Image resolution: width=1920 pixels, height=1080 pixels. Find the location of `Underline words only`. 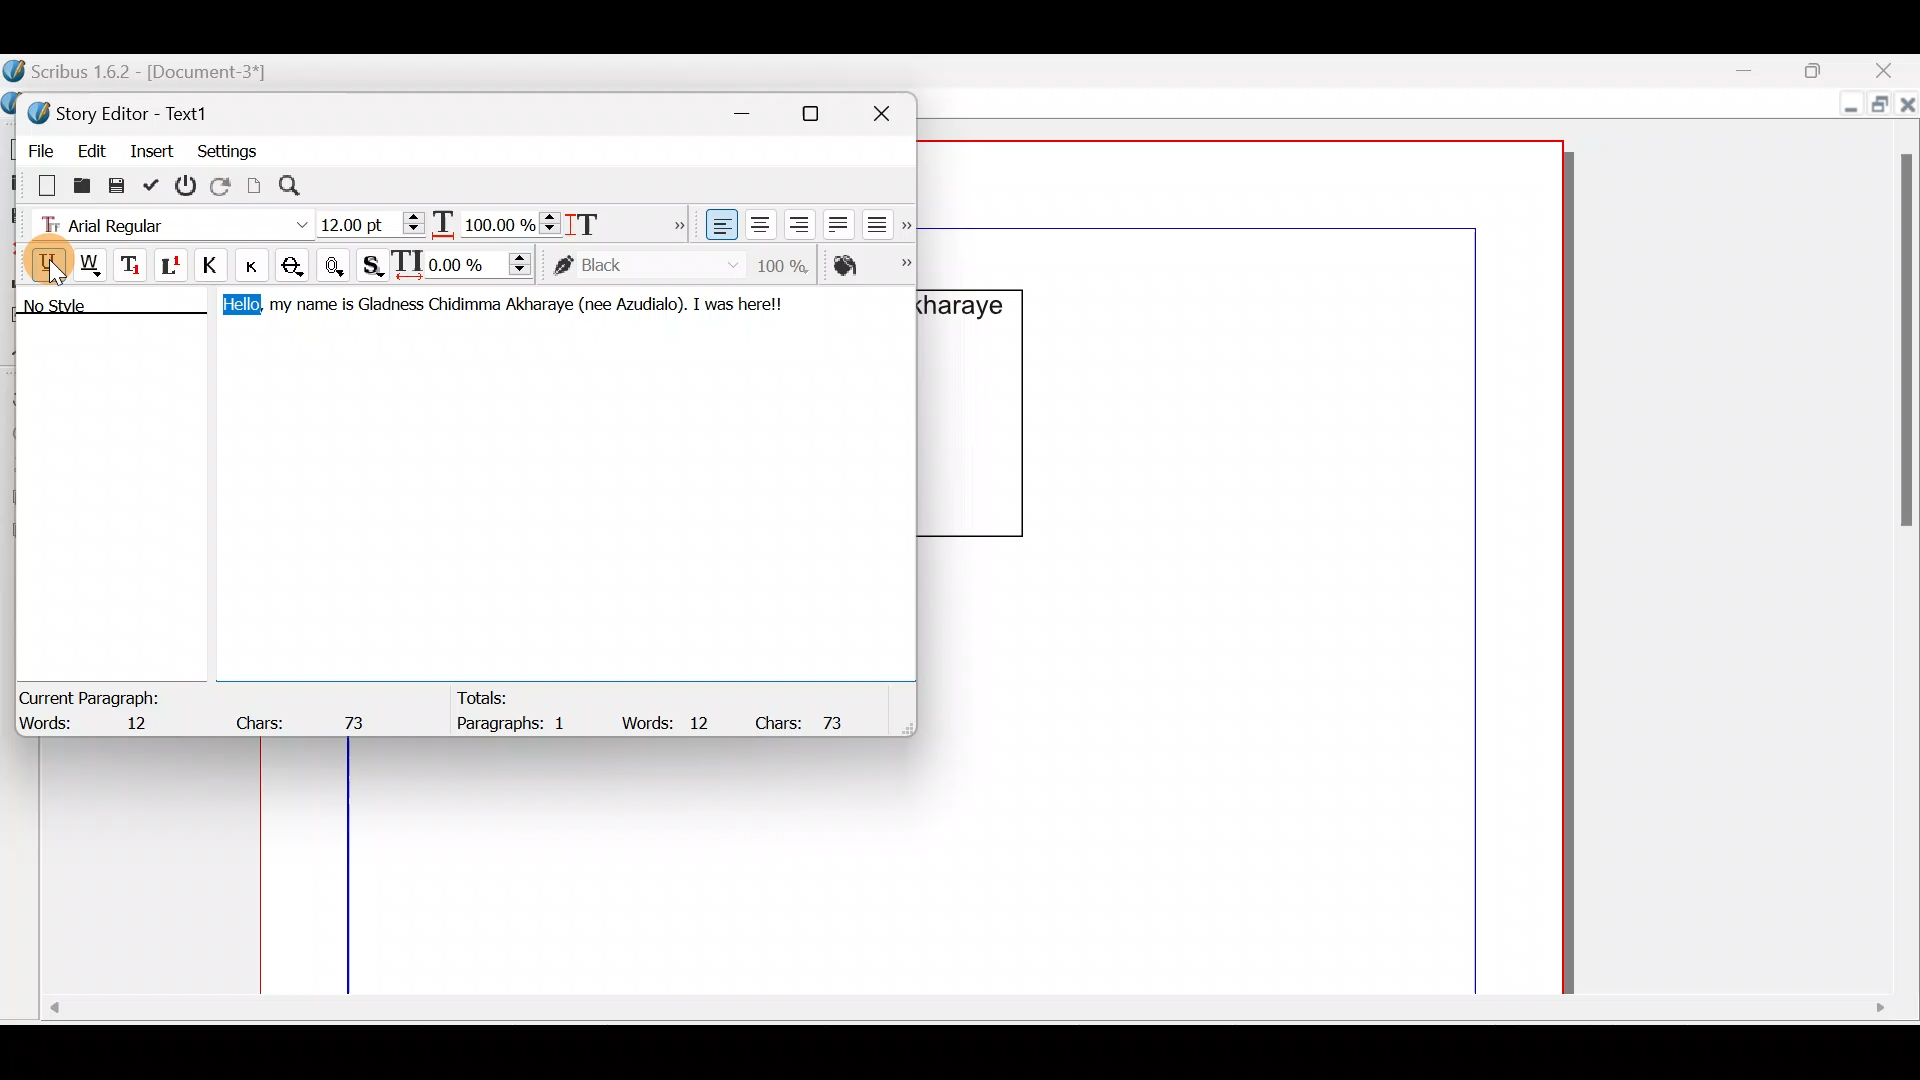

Underline words only is located at coordinates (92, 264).